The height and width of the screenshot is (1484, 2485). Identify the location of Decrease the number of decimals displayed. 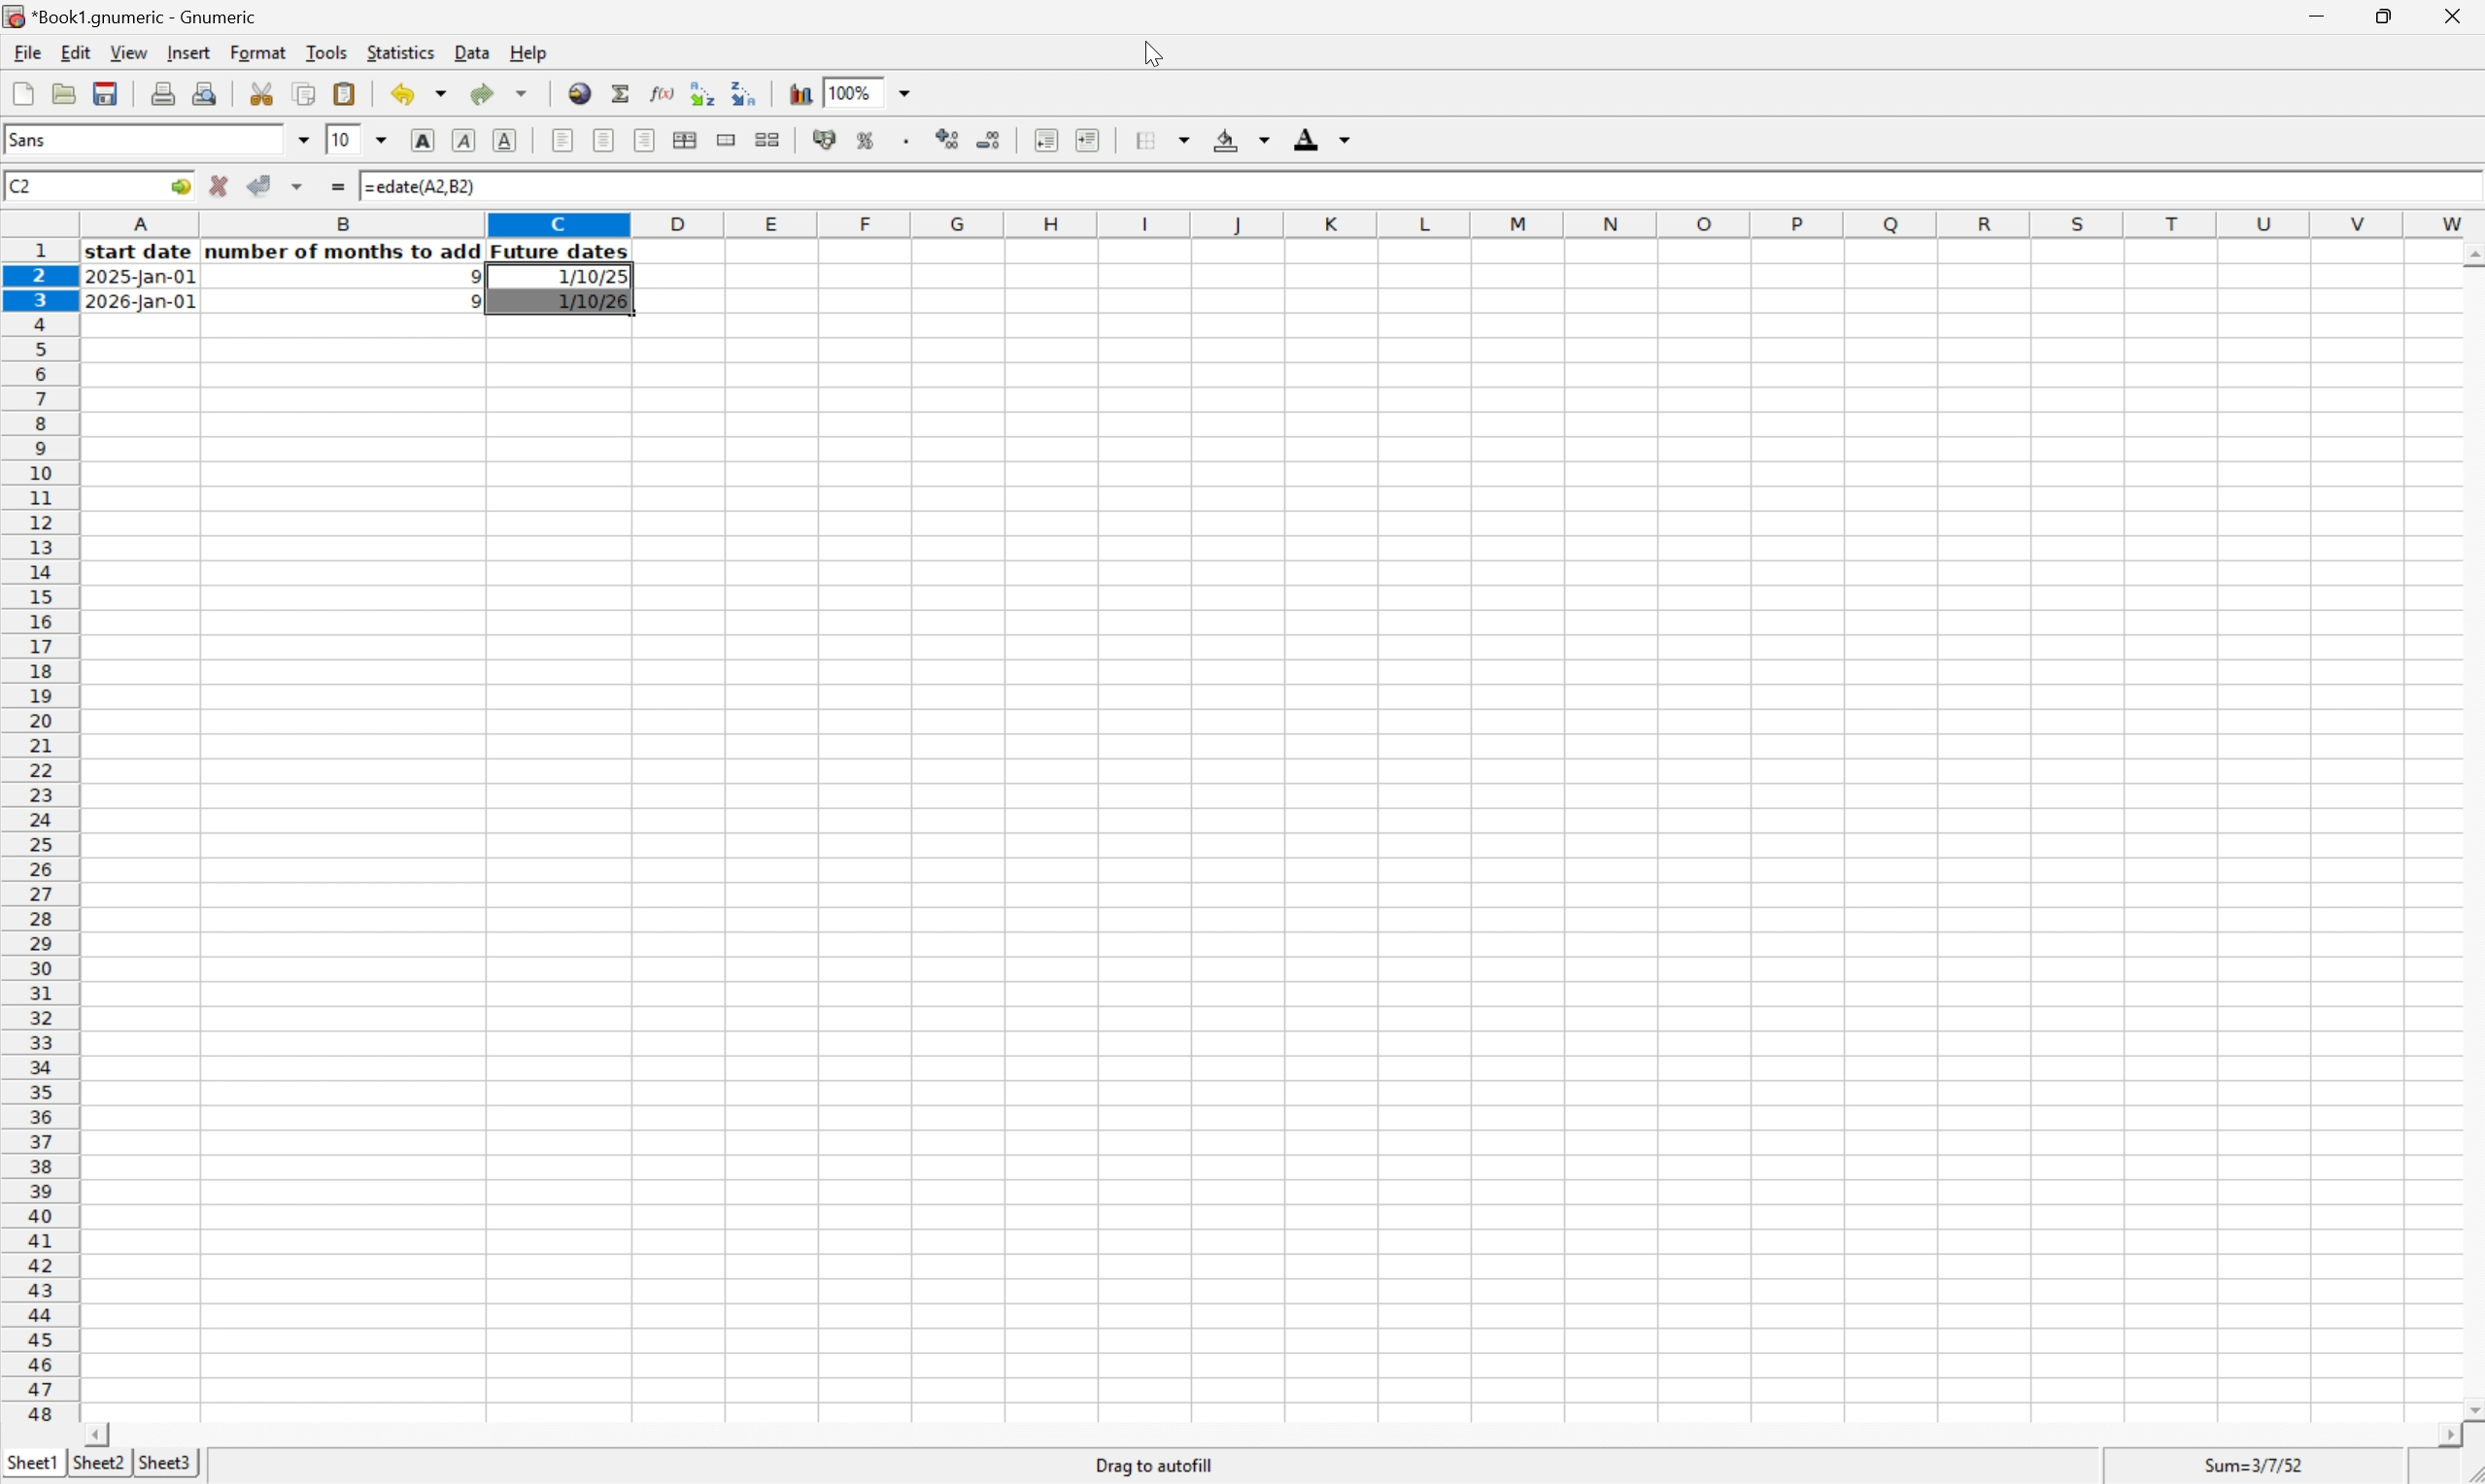
(990, 138).